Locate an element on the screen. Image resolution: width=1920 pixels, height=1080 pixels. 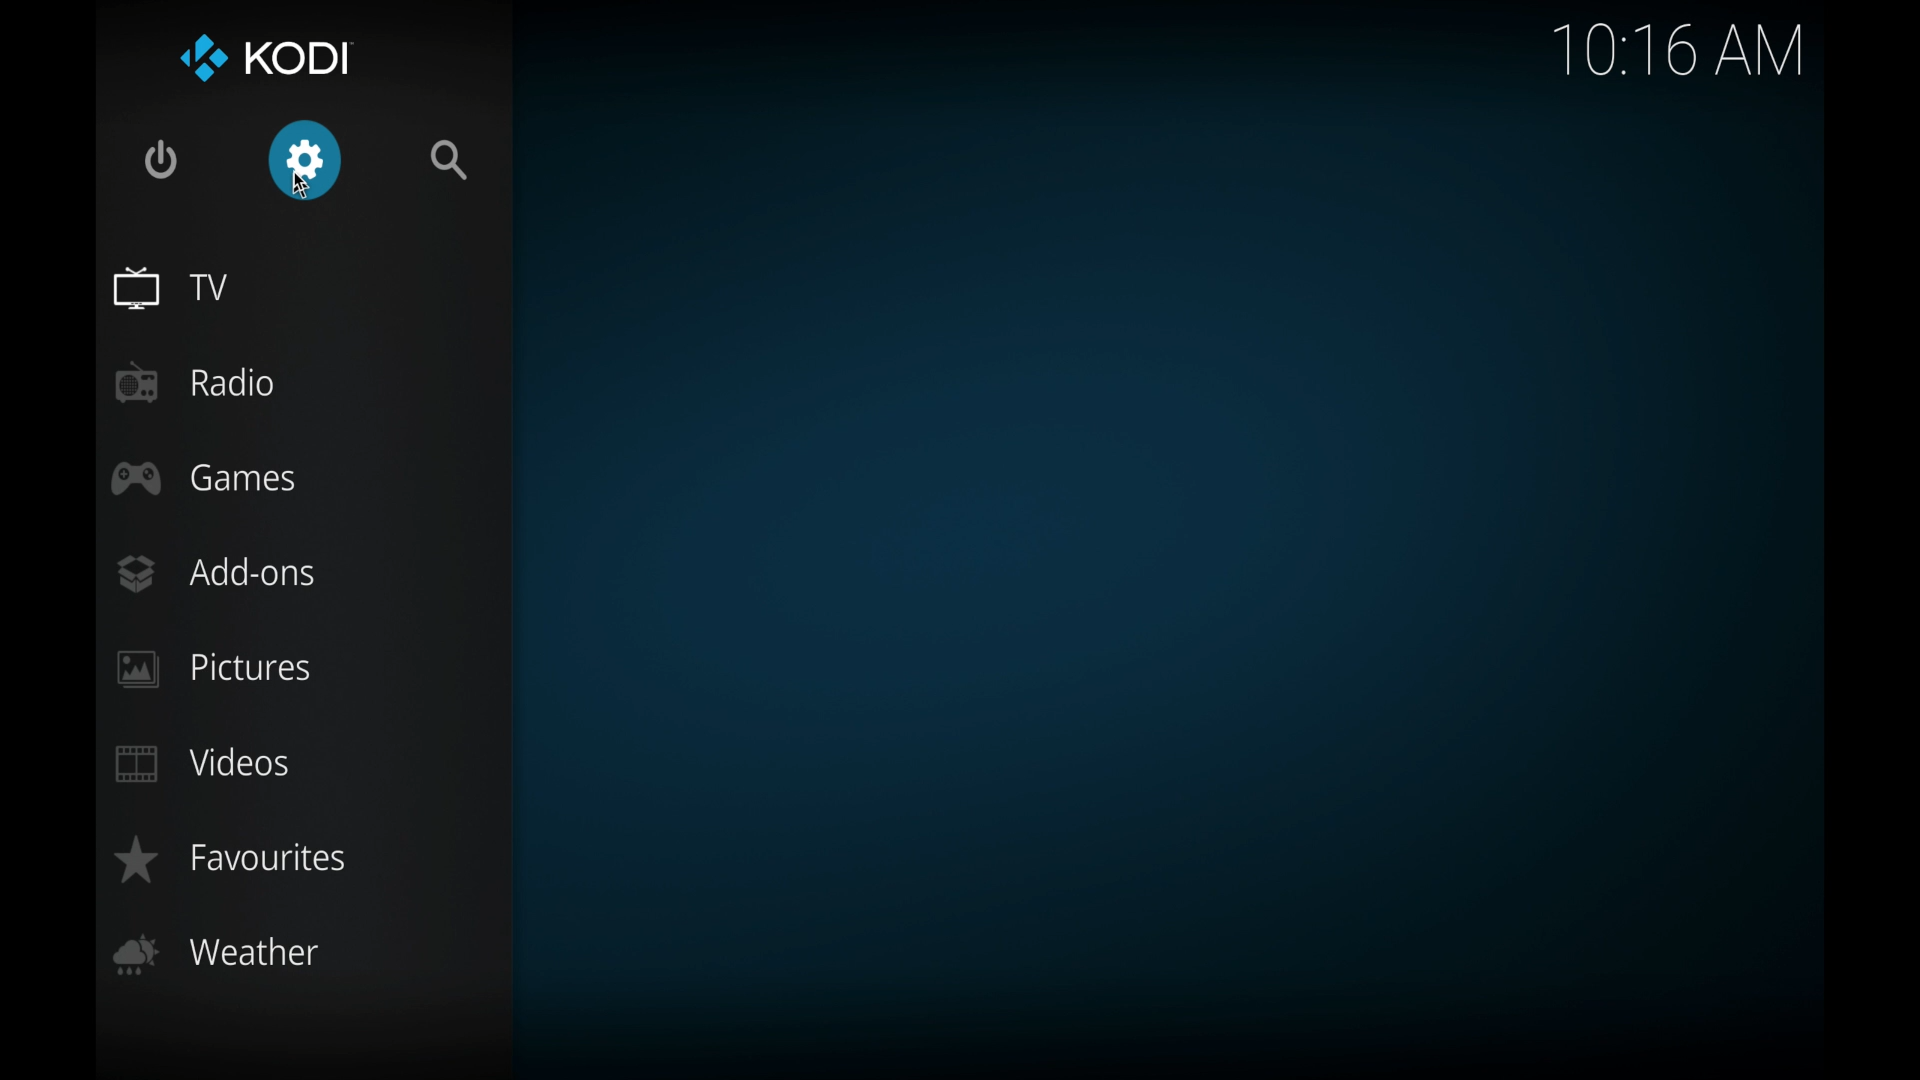
search is located at coordinates (452, 160).